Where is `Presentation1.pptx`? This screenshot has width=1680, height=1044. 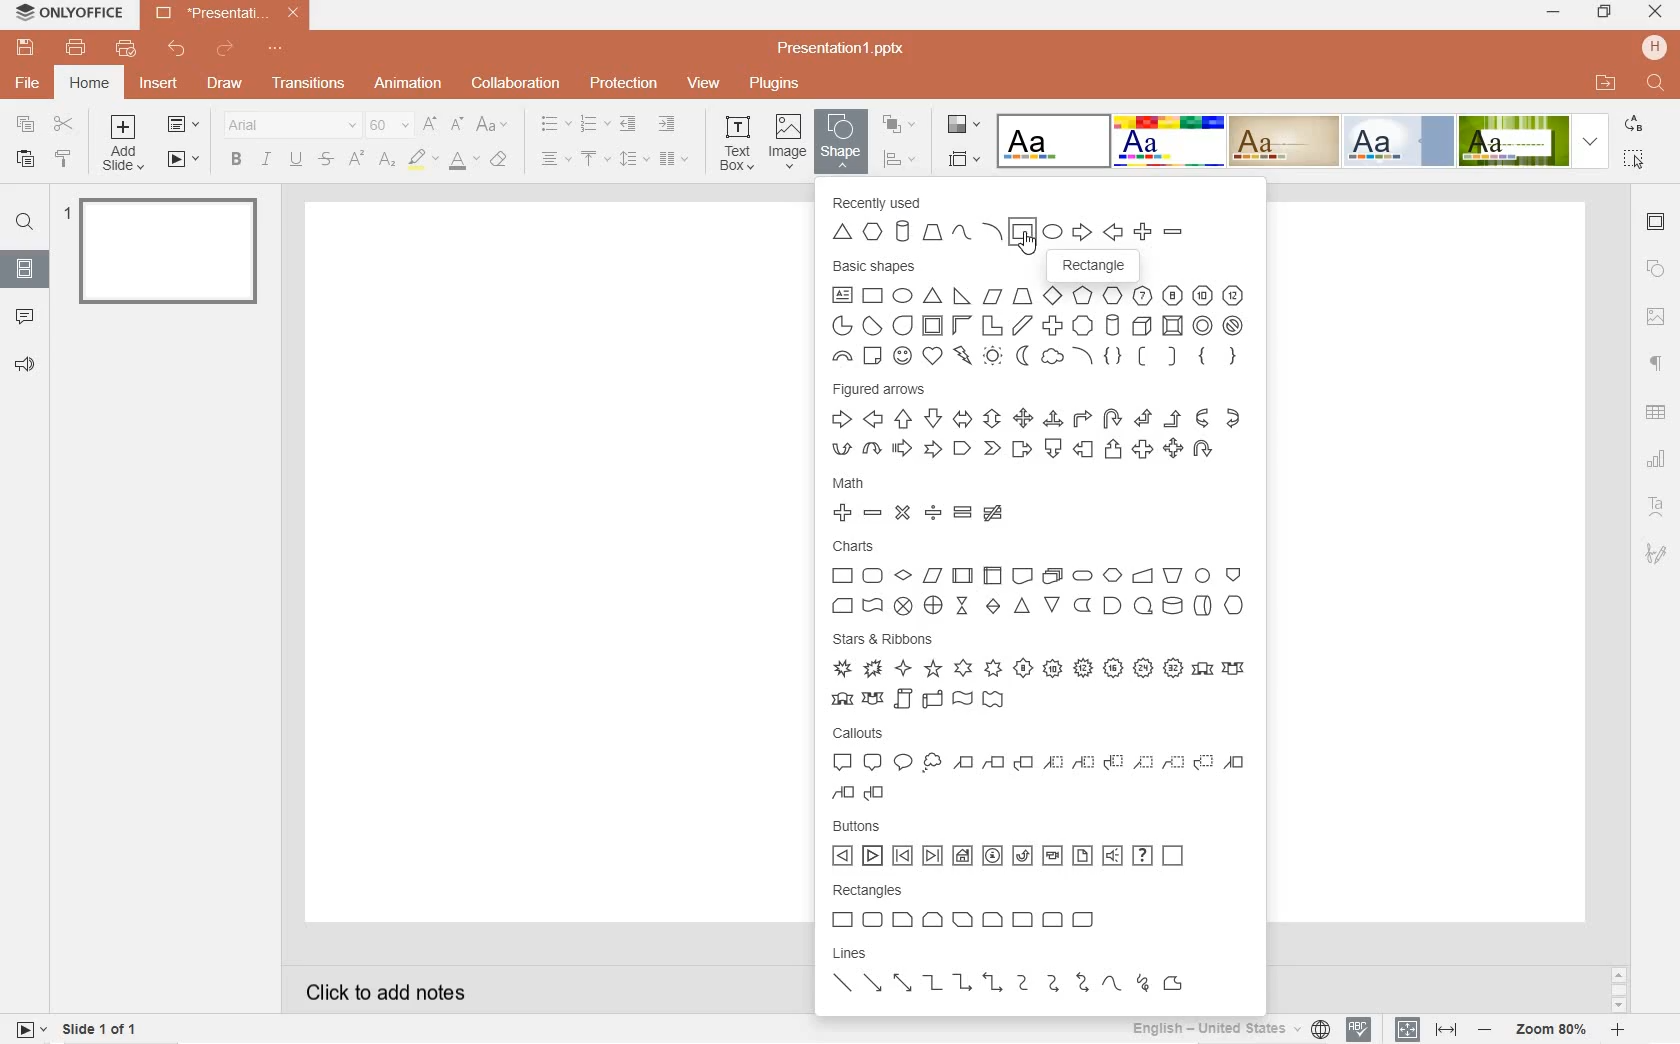
Presentation1.pptx is located at coordinates (844, 48).